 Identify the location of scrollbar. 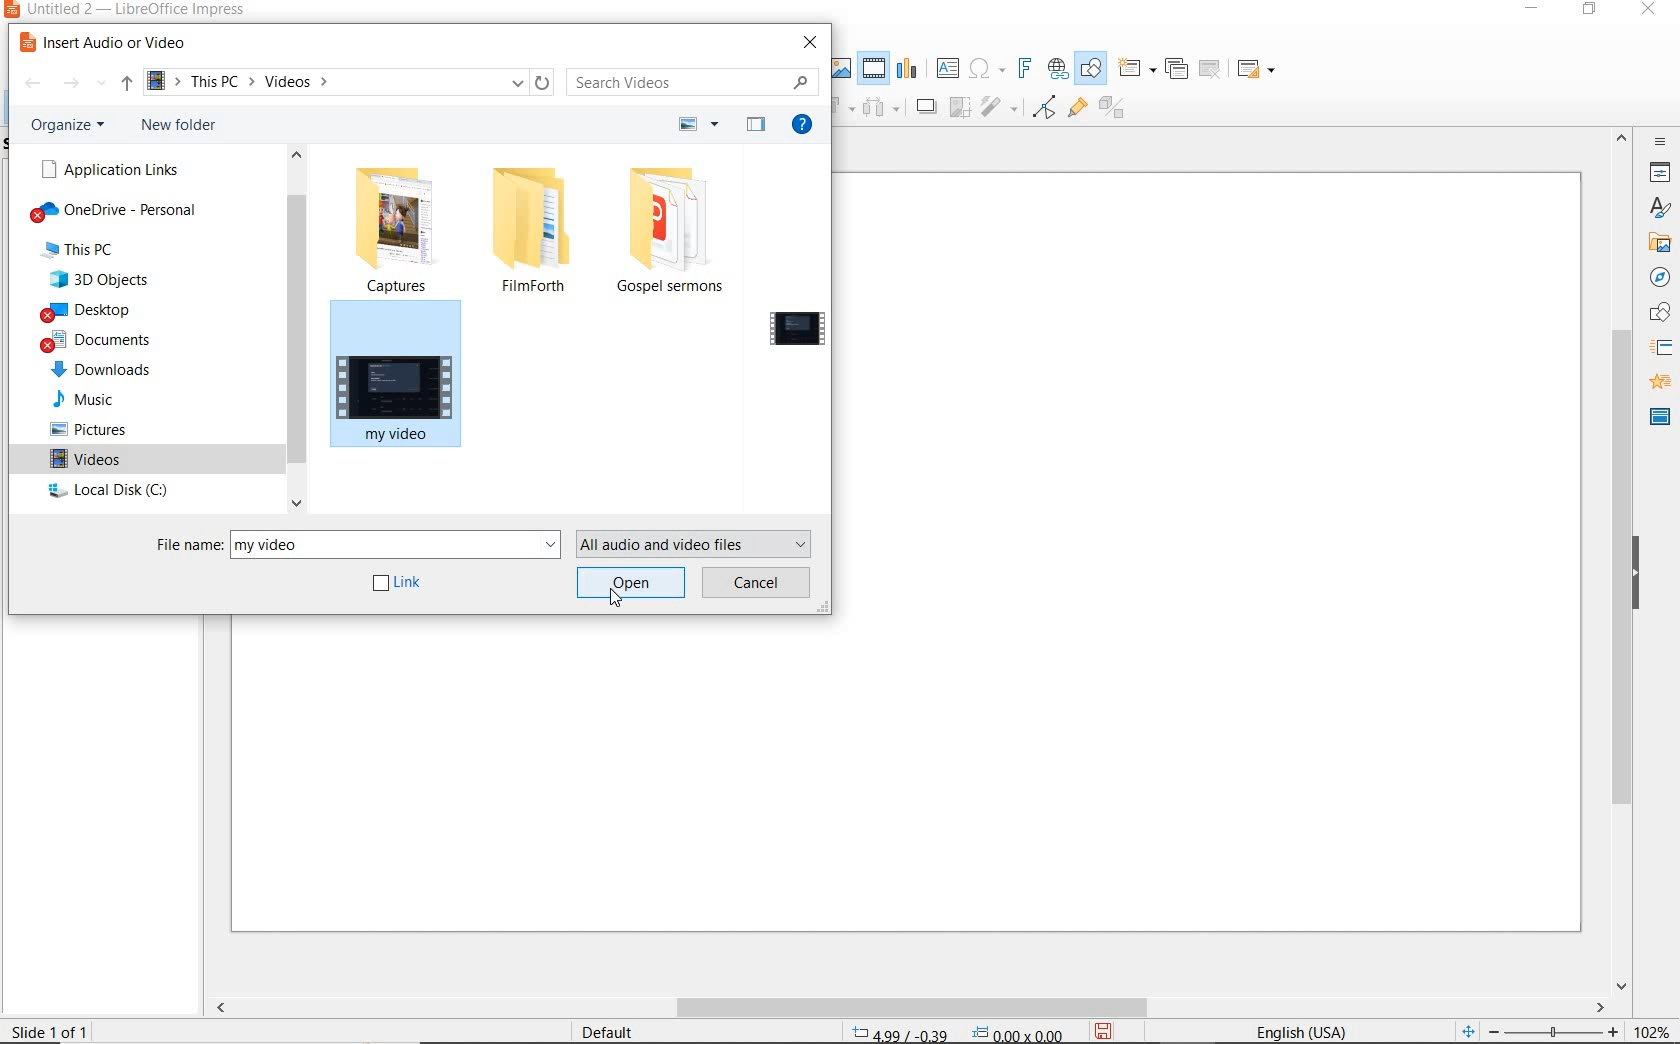
(299, 327).